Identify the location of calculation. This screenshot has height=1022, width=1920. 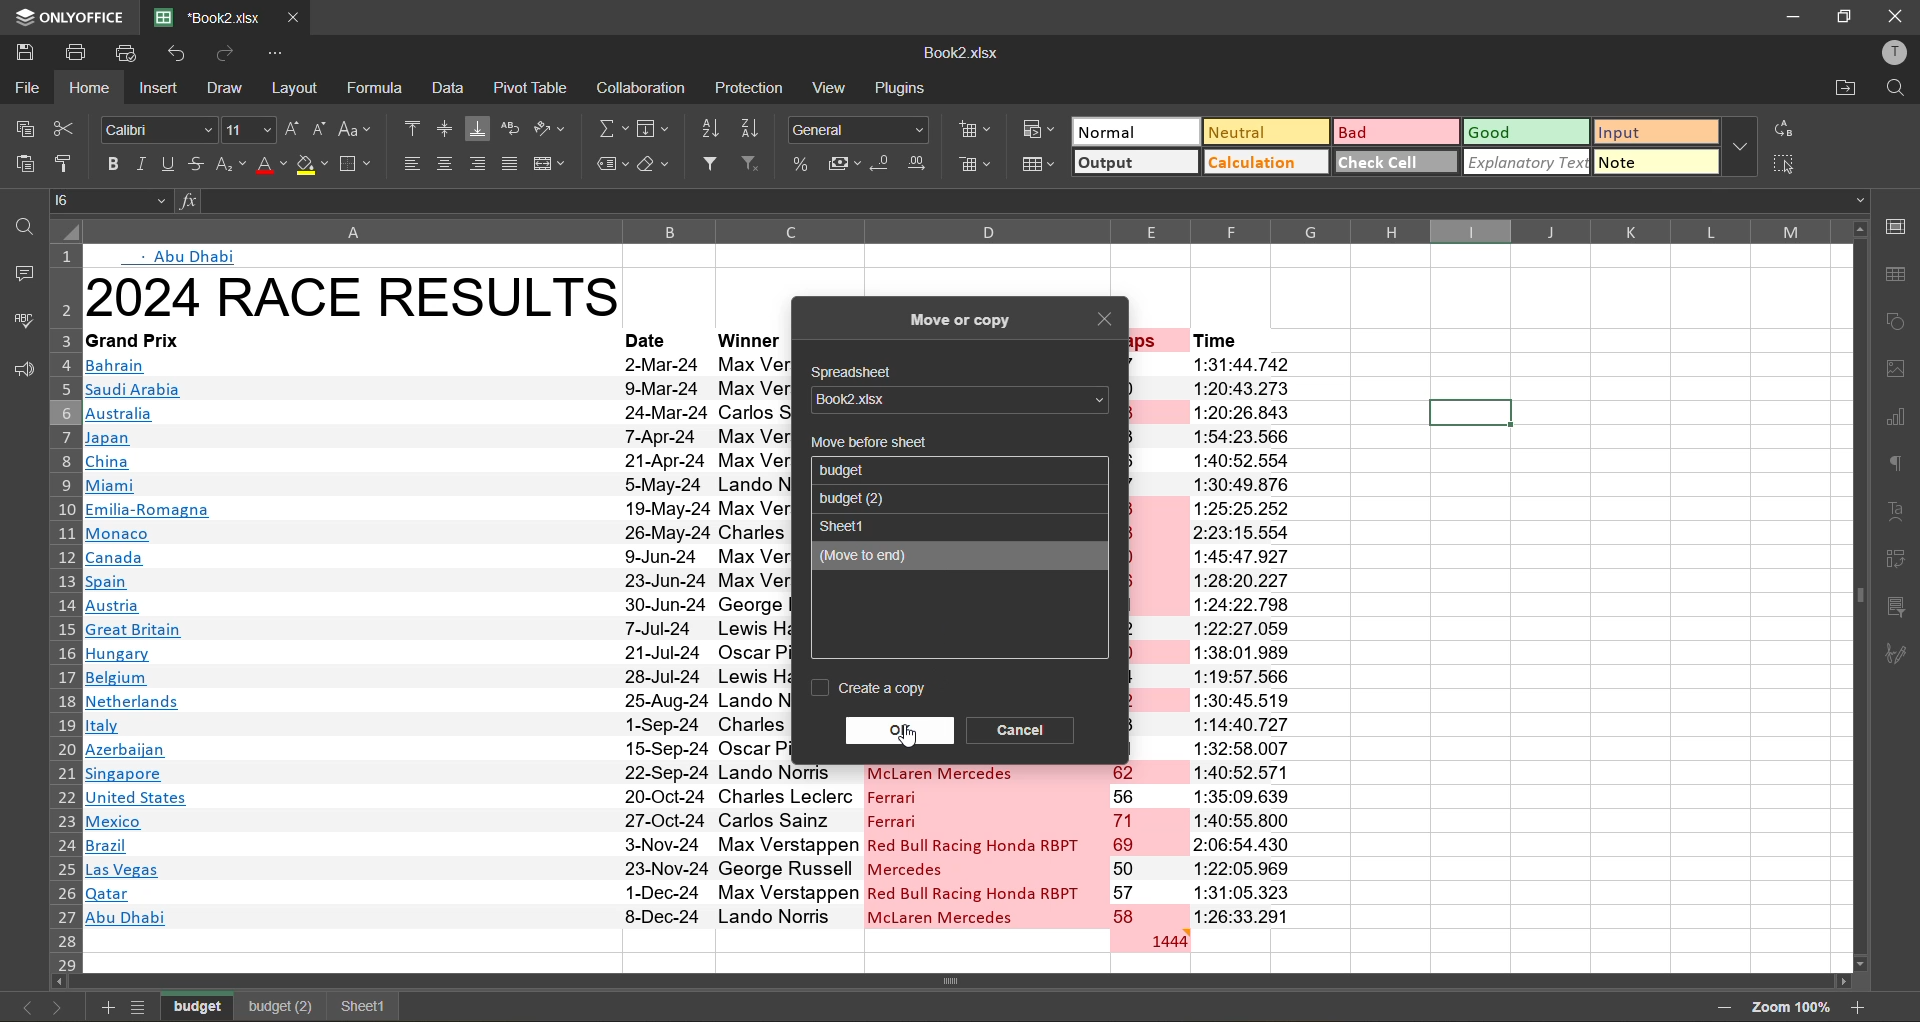
(1267, 163).